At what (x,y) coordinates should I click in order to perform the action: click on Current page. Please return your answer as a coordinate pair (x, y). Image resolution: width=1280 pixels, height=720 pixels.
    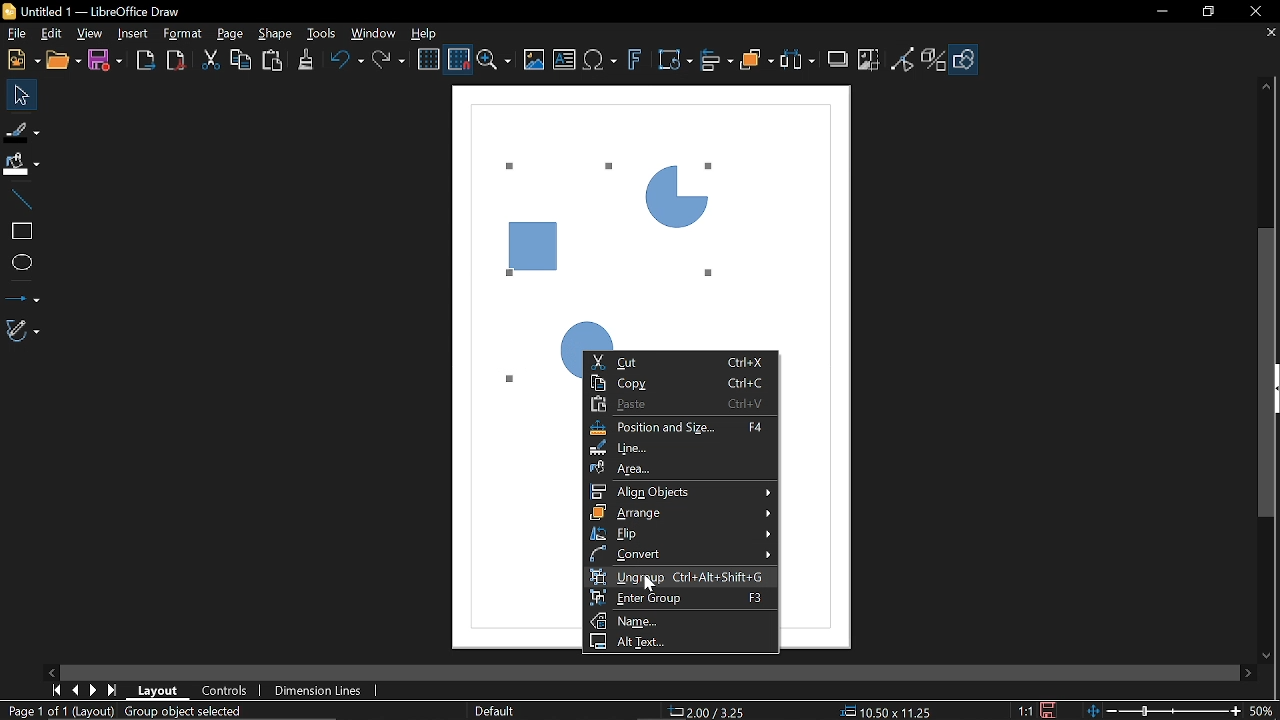
    Looking at the image, I should click on (58, 711).